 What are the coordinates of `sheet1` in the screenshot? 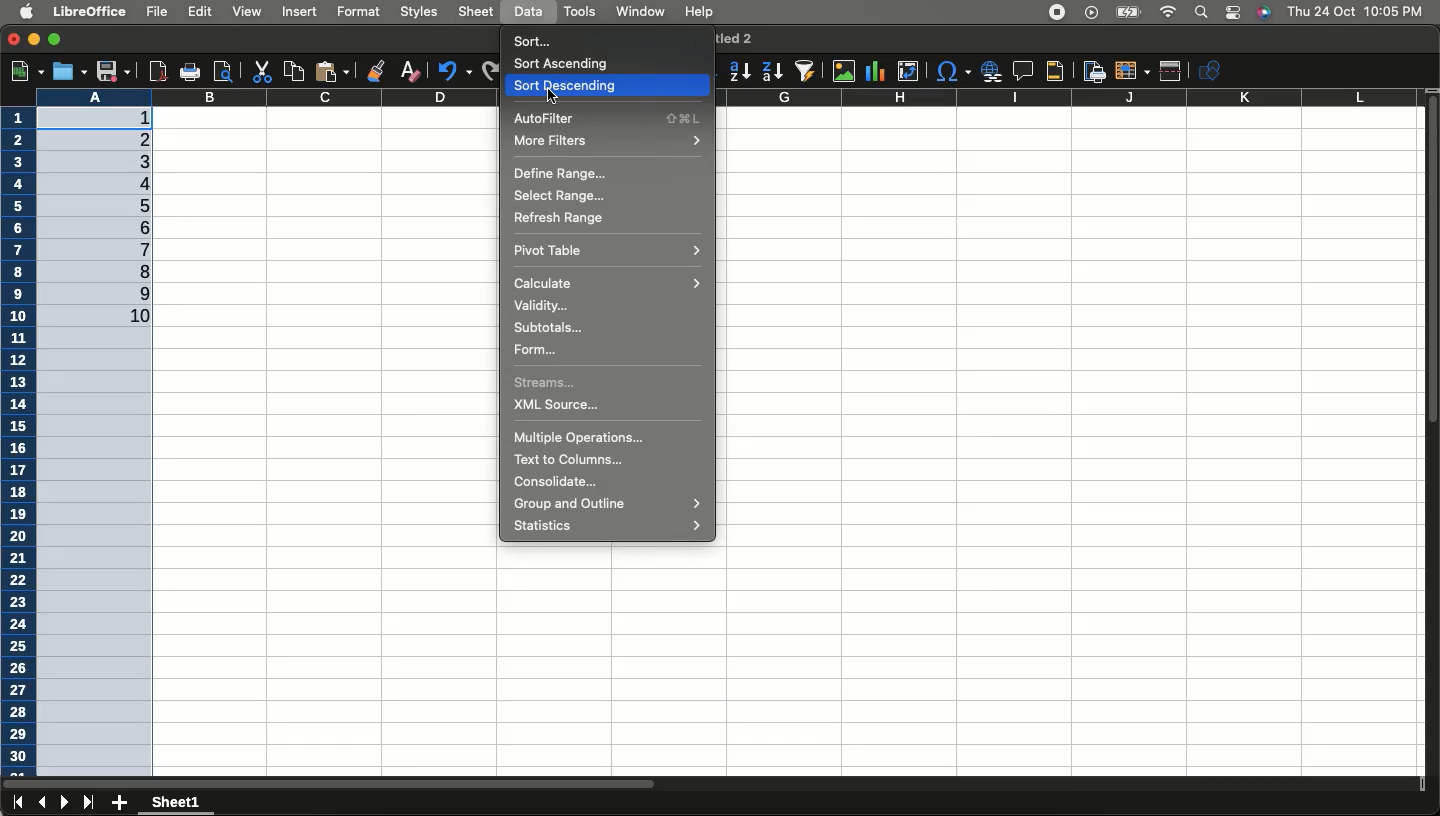 It's located at (178, 803).